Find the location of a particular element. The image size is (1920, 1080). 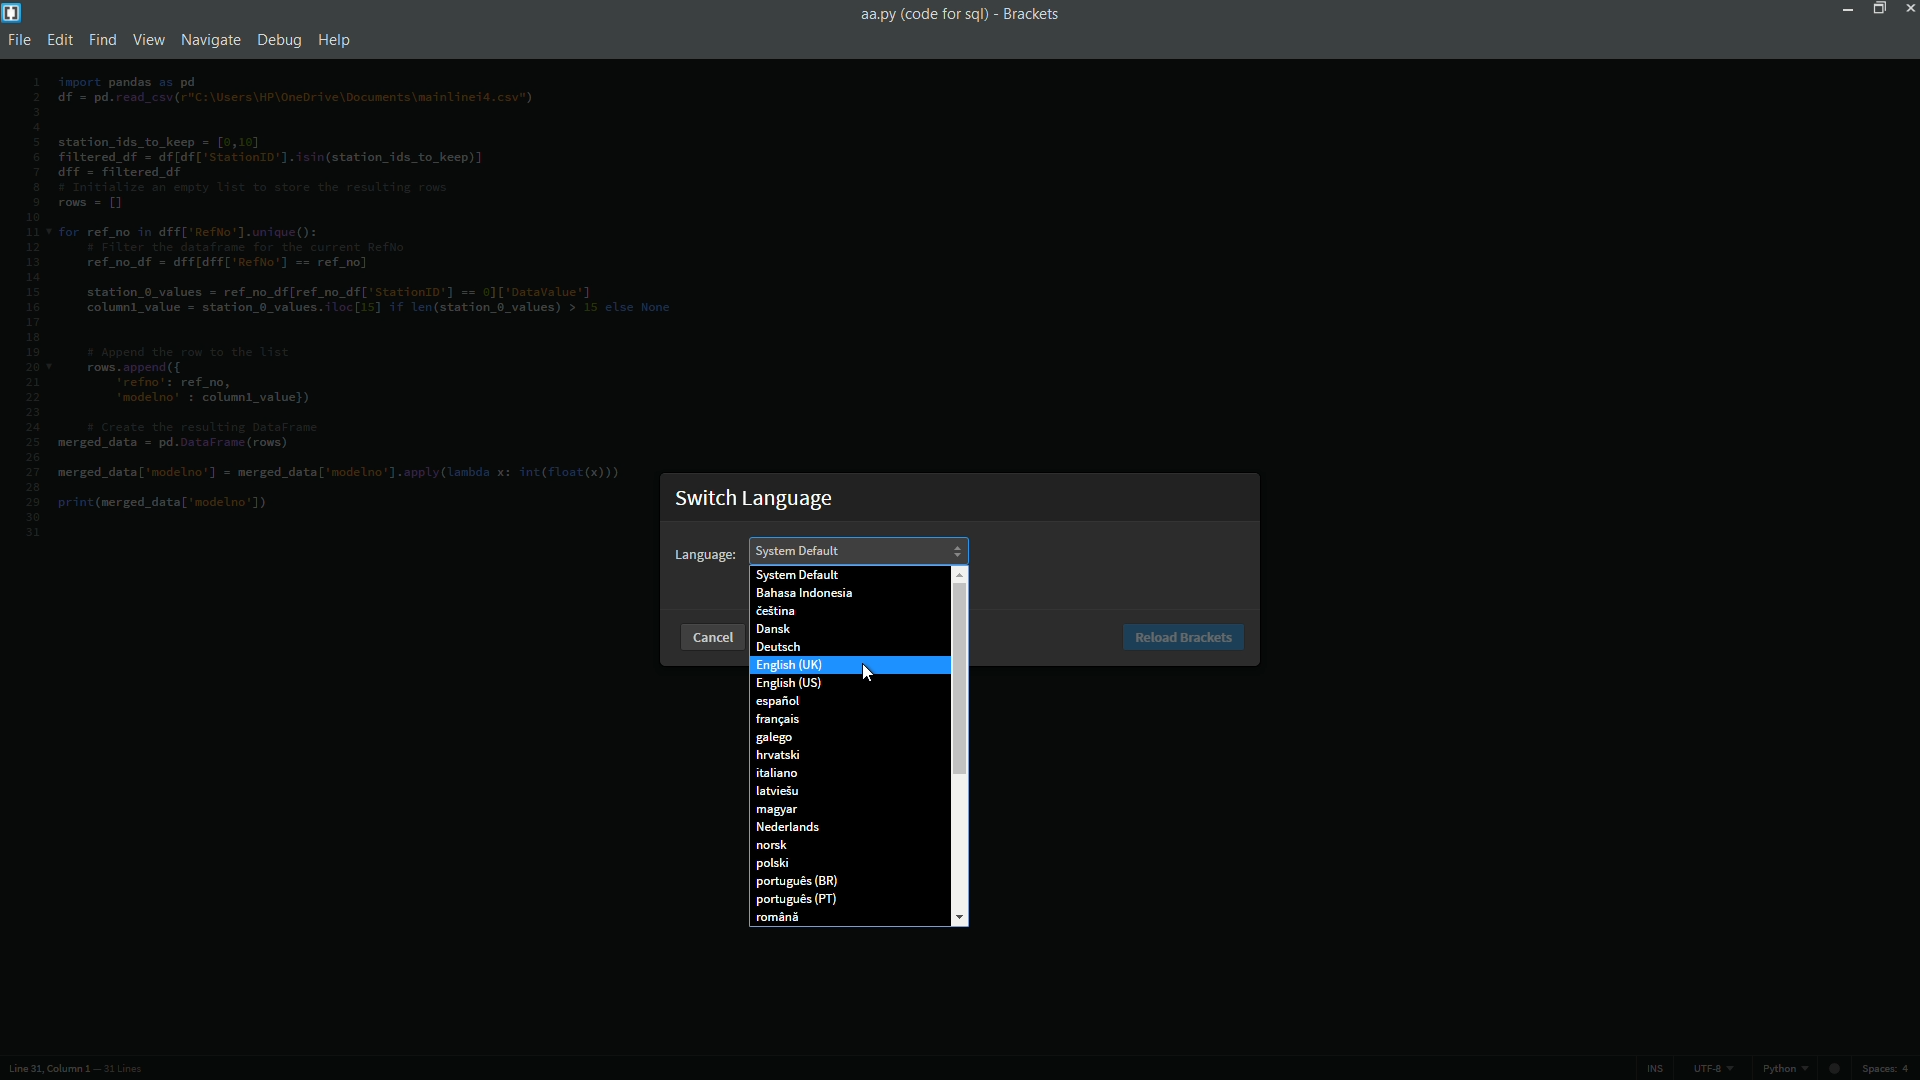

language-19 is located at coordinates (779, 918).